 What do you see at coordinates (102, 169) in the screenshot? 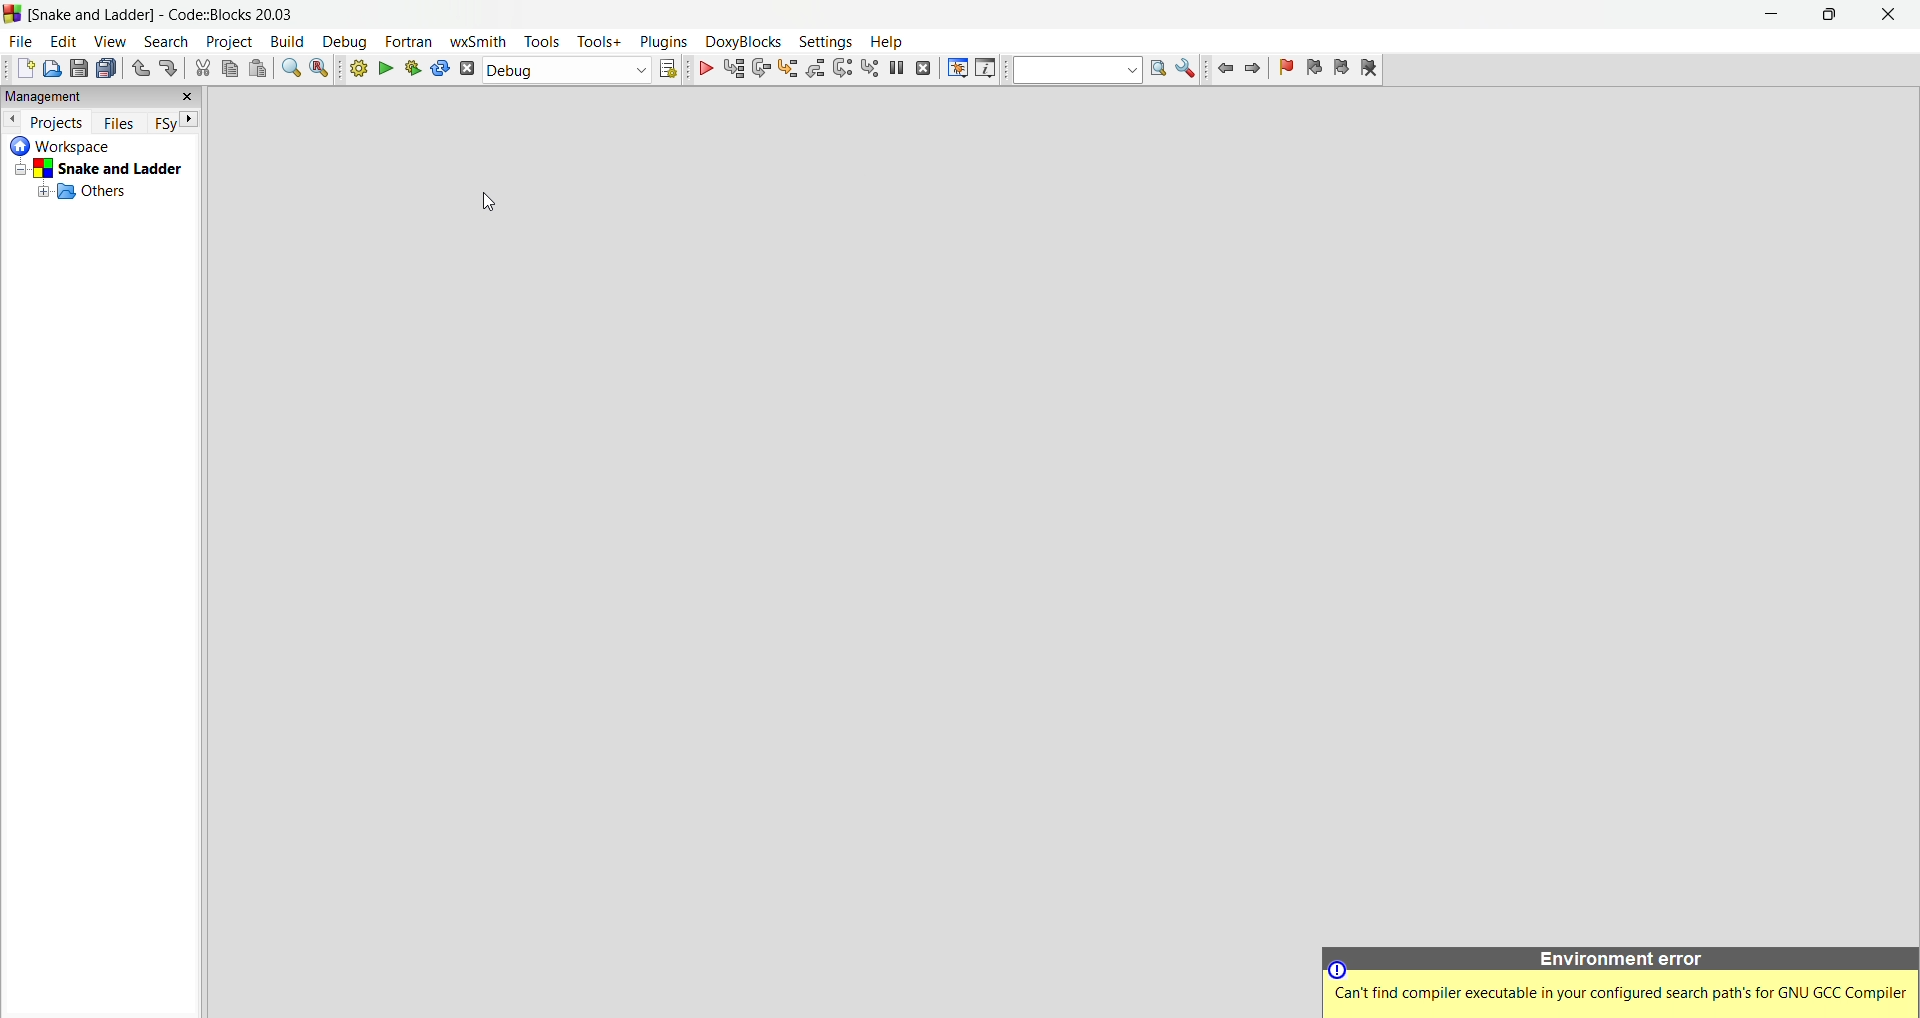
I see `Snake and Ladder empty project` at bounding box center [102, 169].